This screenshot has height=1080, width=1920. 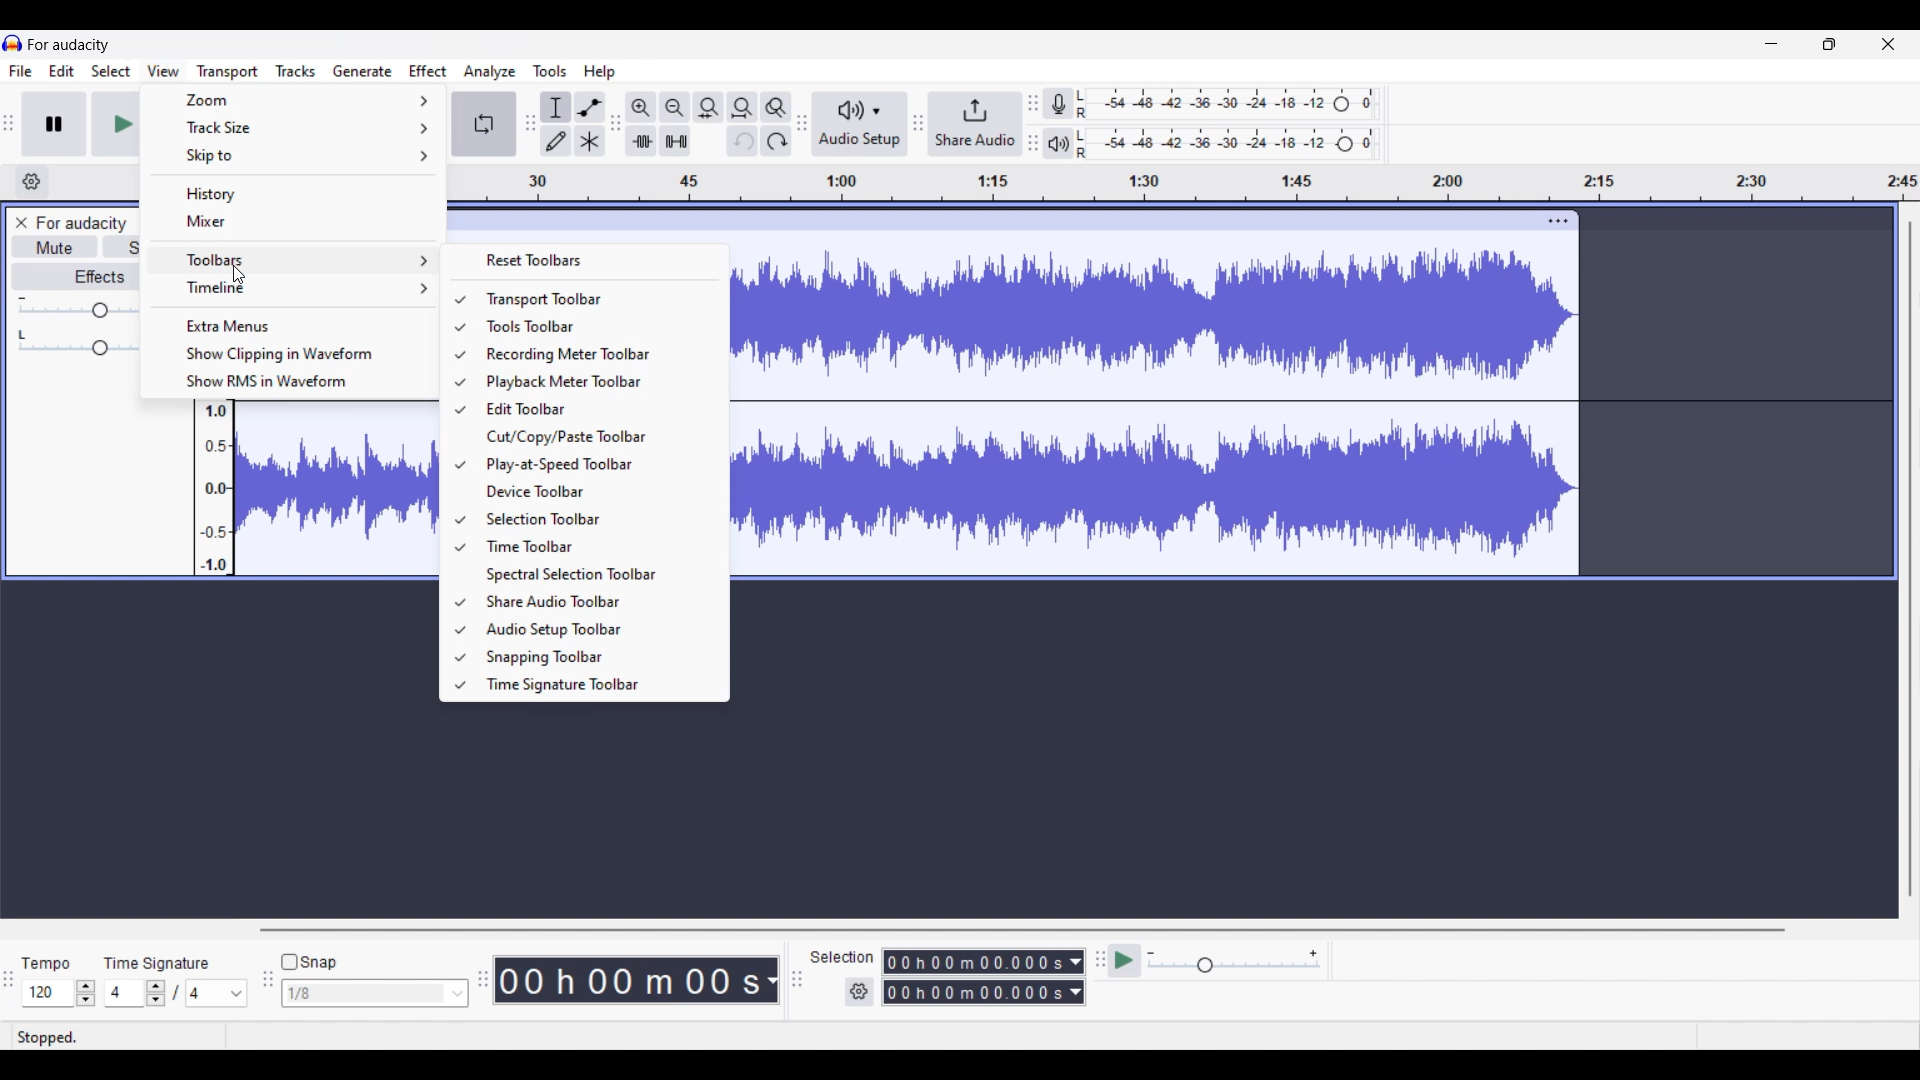 What do you see at coordinates (292, 259) in the screenshot?
I see `Toolbars options` at bounding box center [292, 259].